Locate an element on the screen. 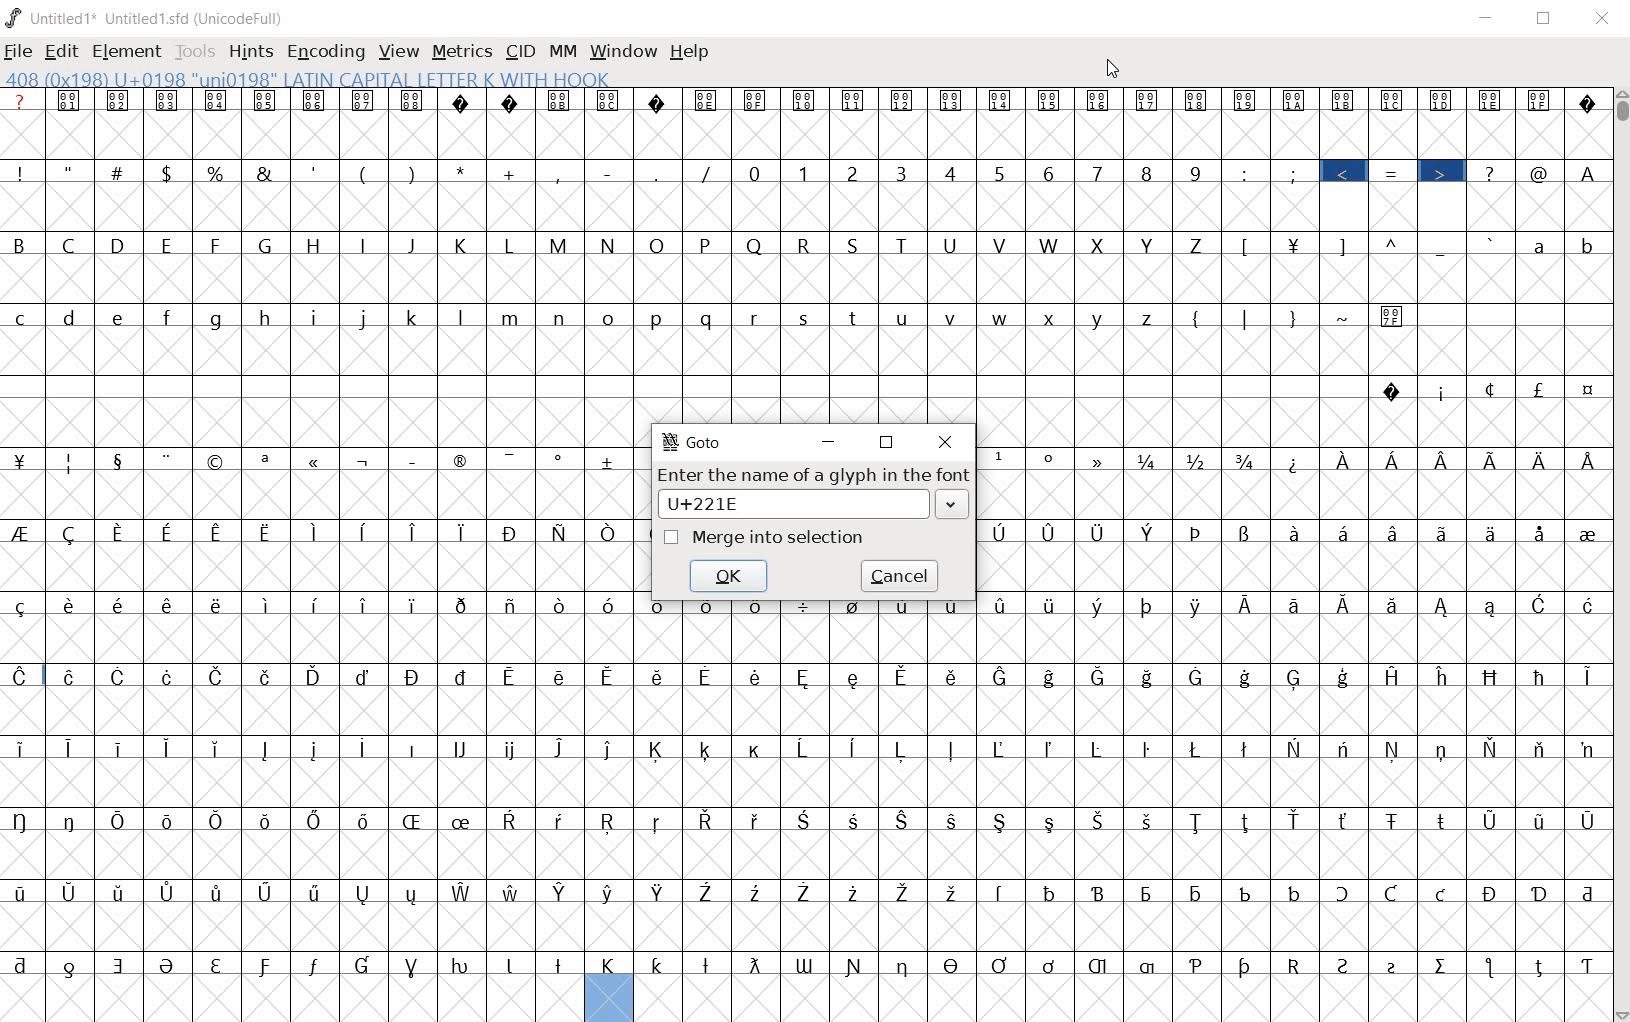  cancel is located at coordinates (902, 575).